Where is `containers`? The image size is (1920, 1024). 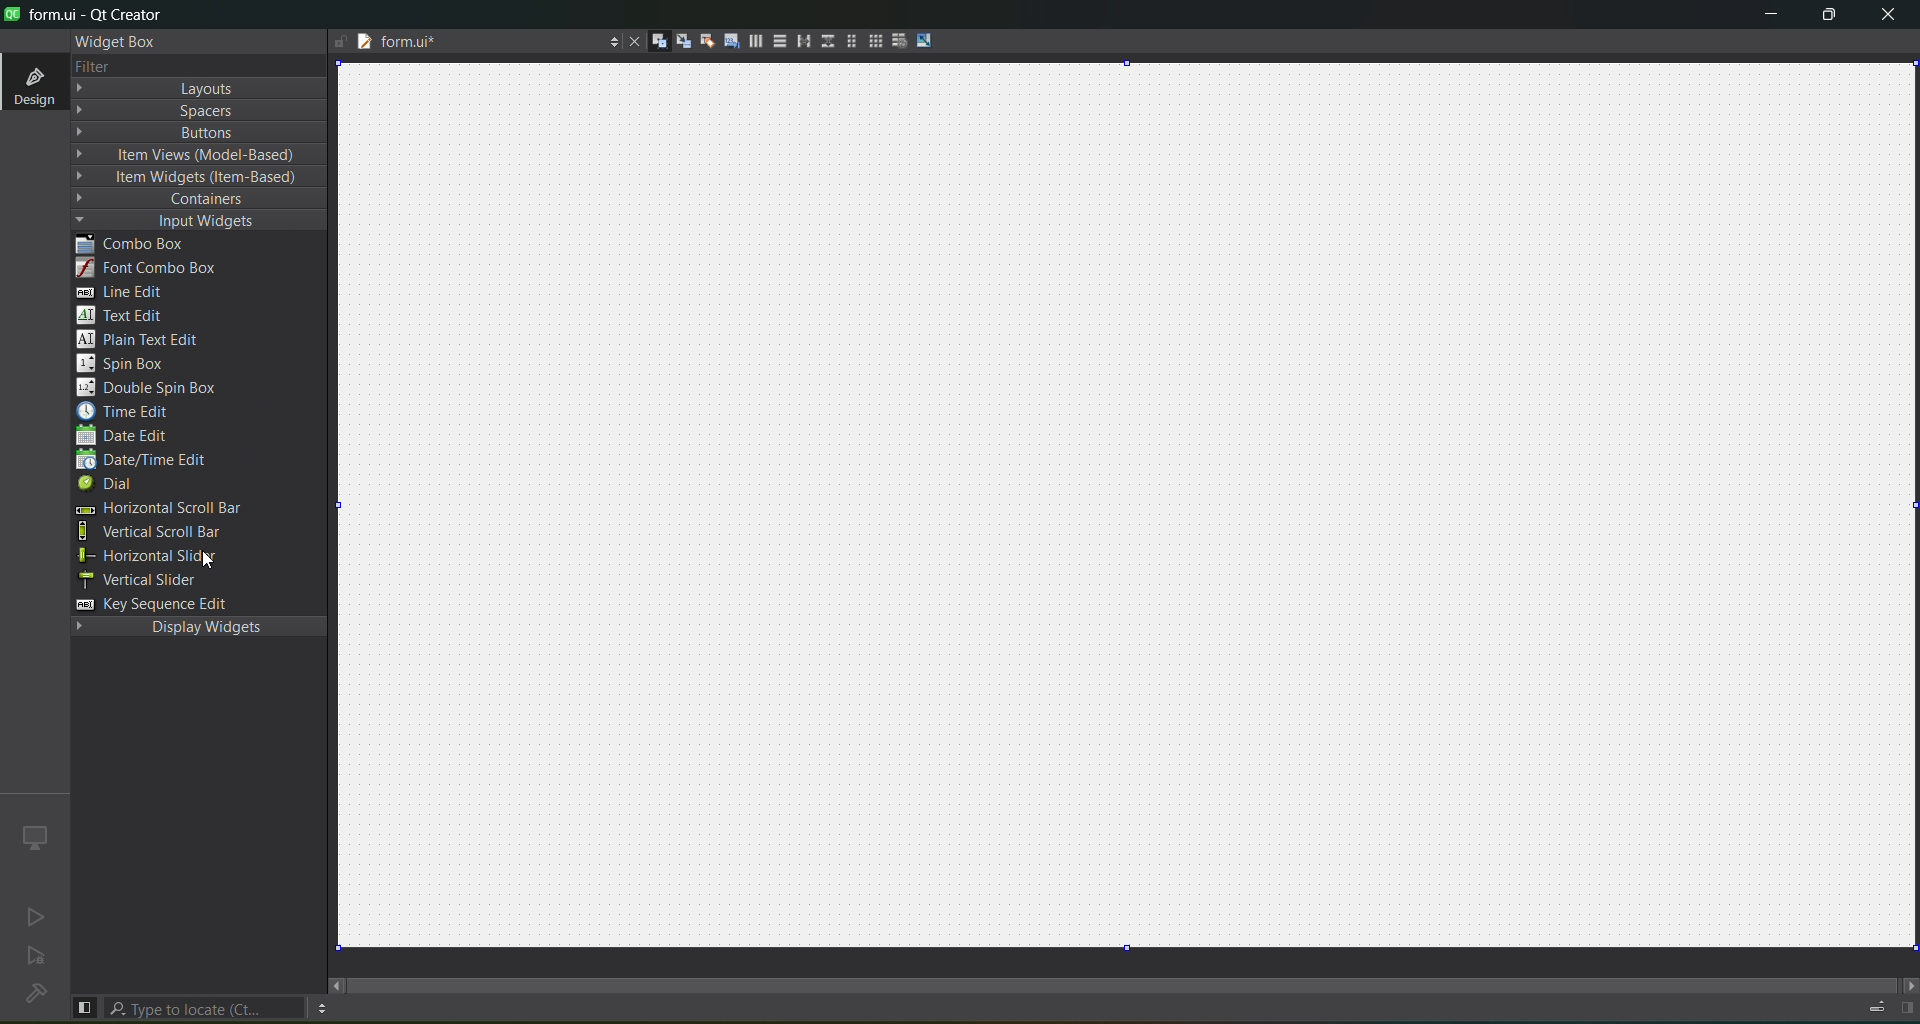
containers is located at coordinates (179, 199).